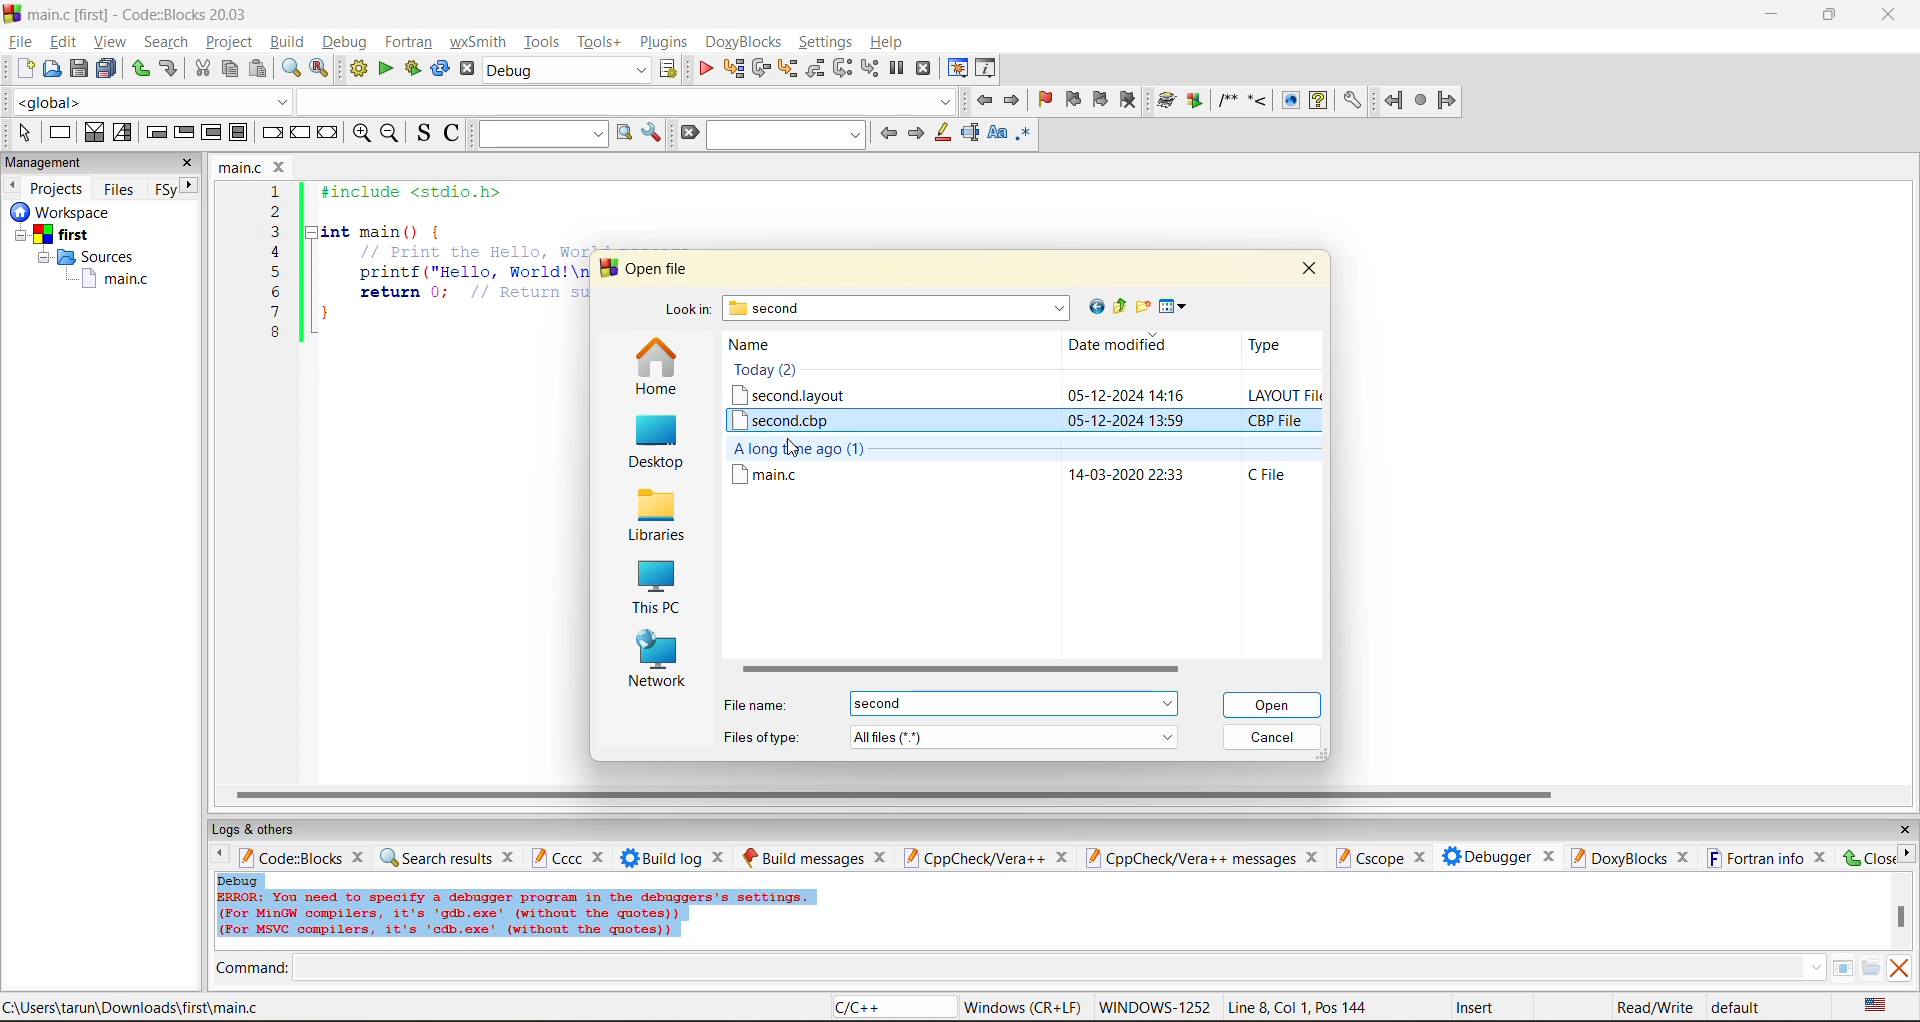  Describe the element at coordinates (91, 257) in the screenshot. I see `Sources` at that location.